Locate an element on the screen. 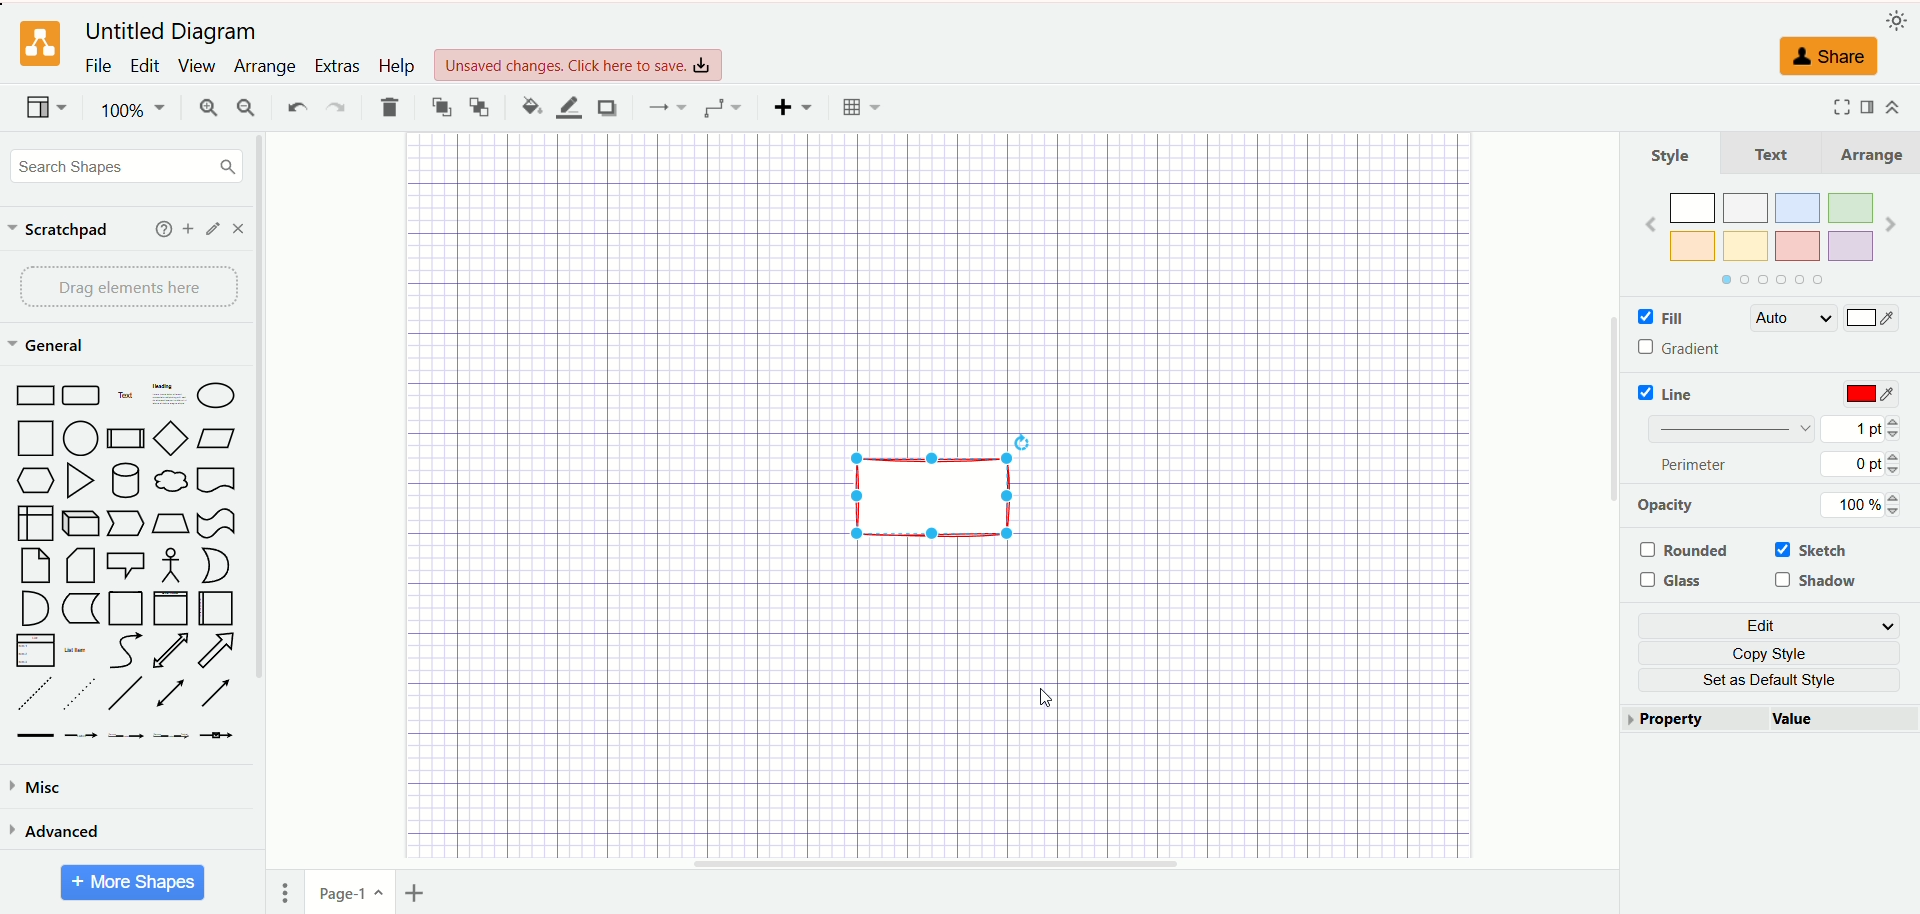  line color is located at coordinates (568, 108).